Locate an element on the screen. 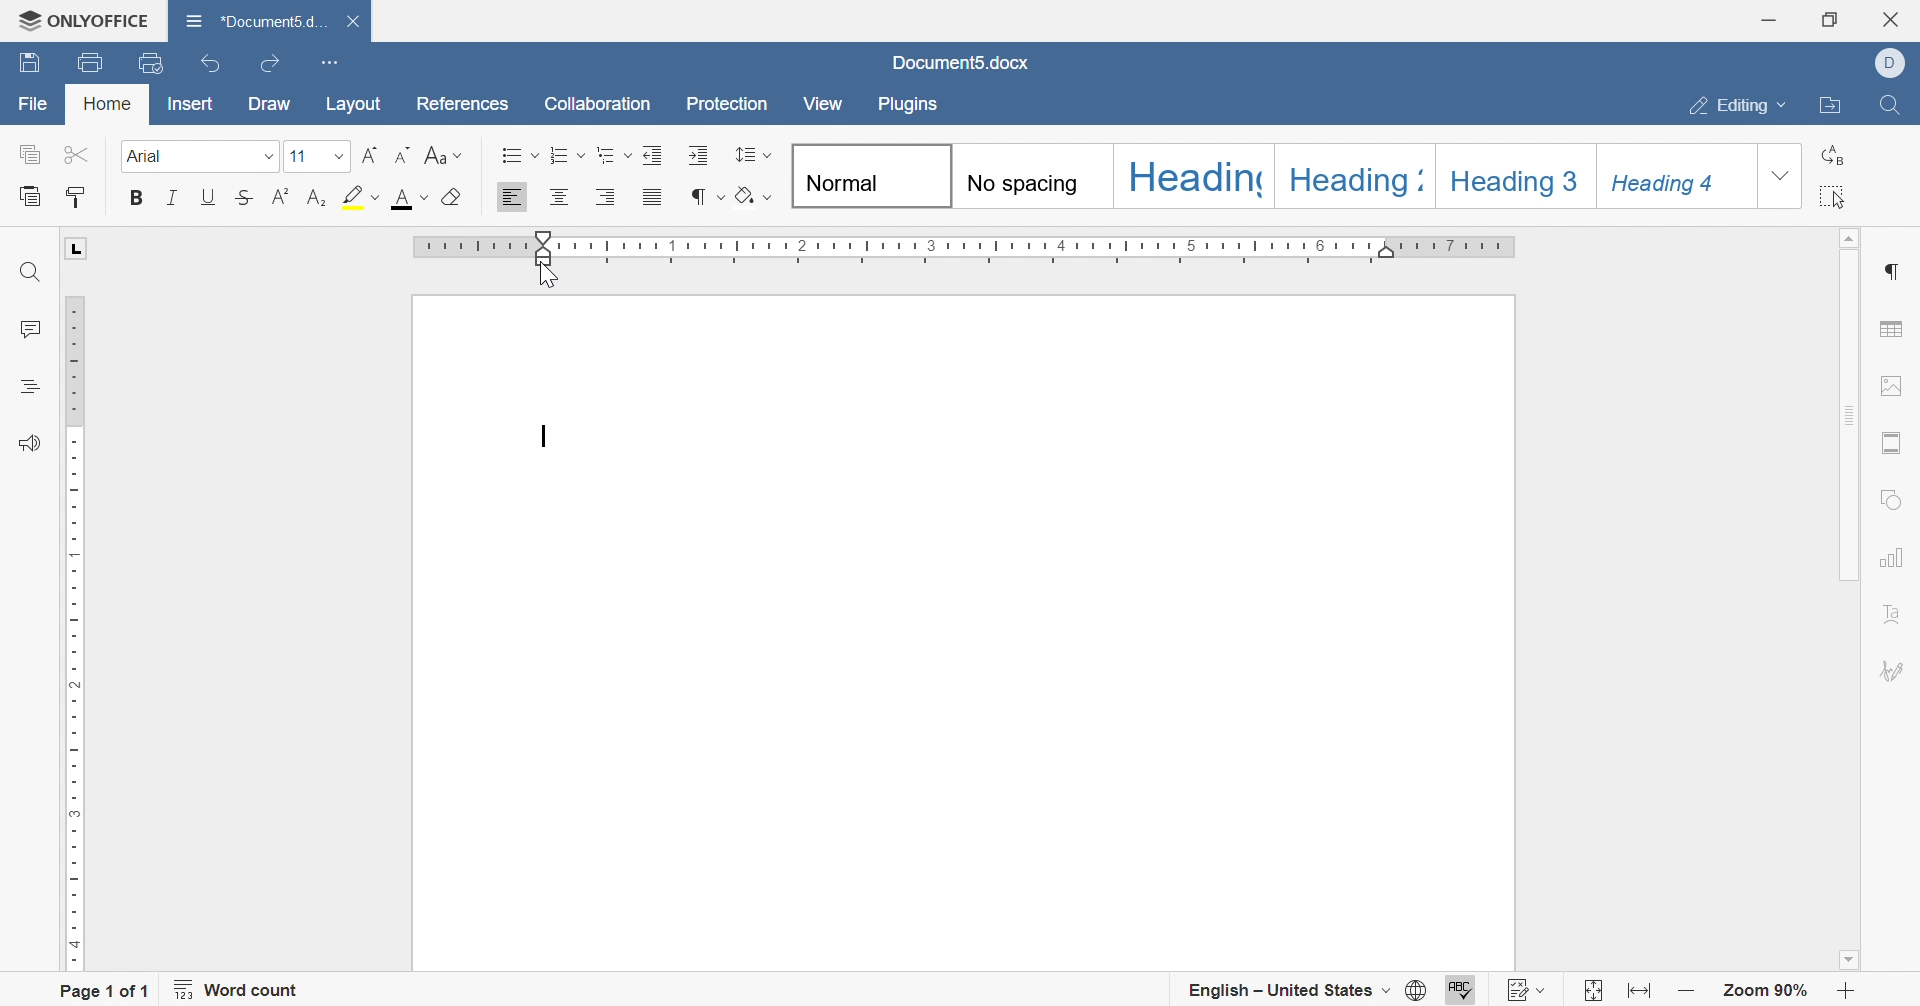  zoom out is located at coordinates (1685, 990).